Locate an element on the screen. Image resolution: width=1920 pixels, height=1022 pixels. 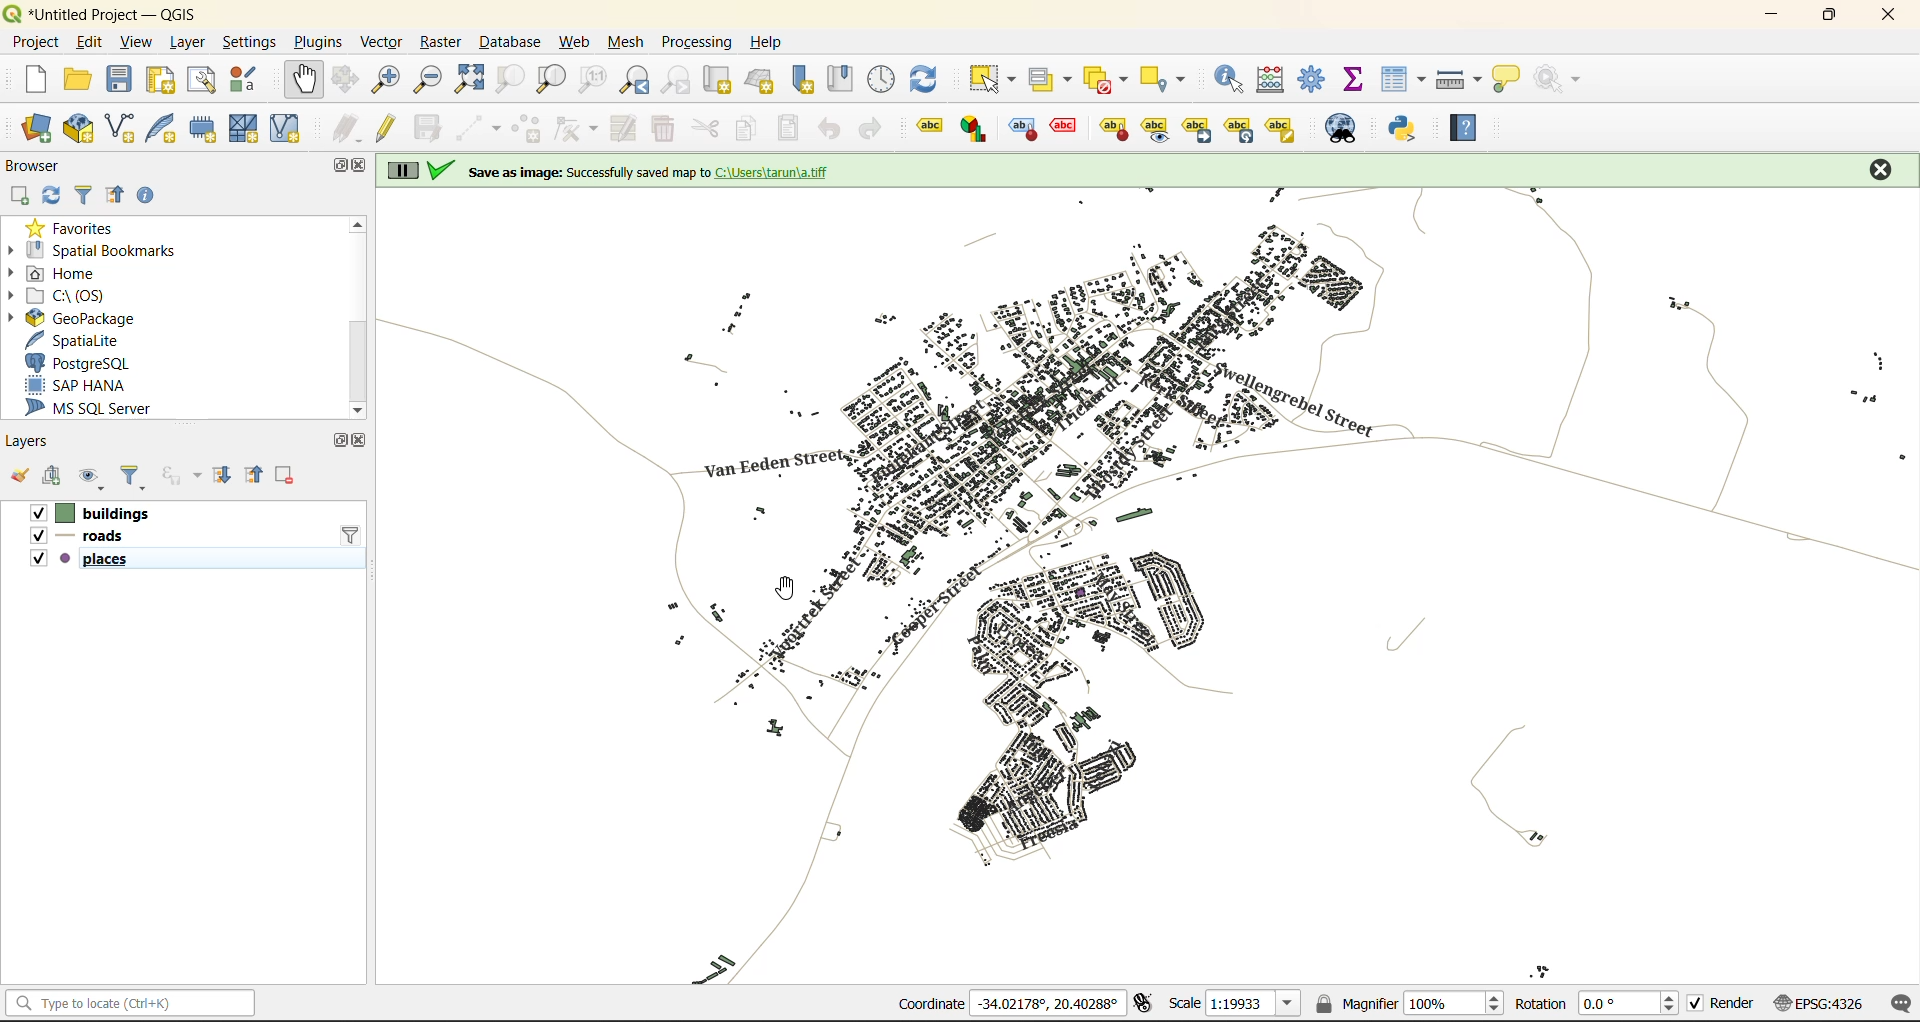
new shapefile is located at coordinates (119, 129).